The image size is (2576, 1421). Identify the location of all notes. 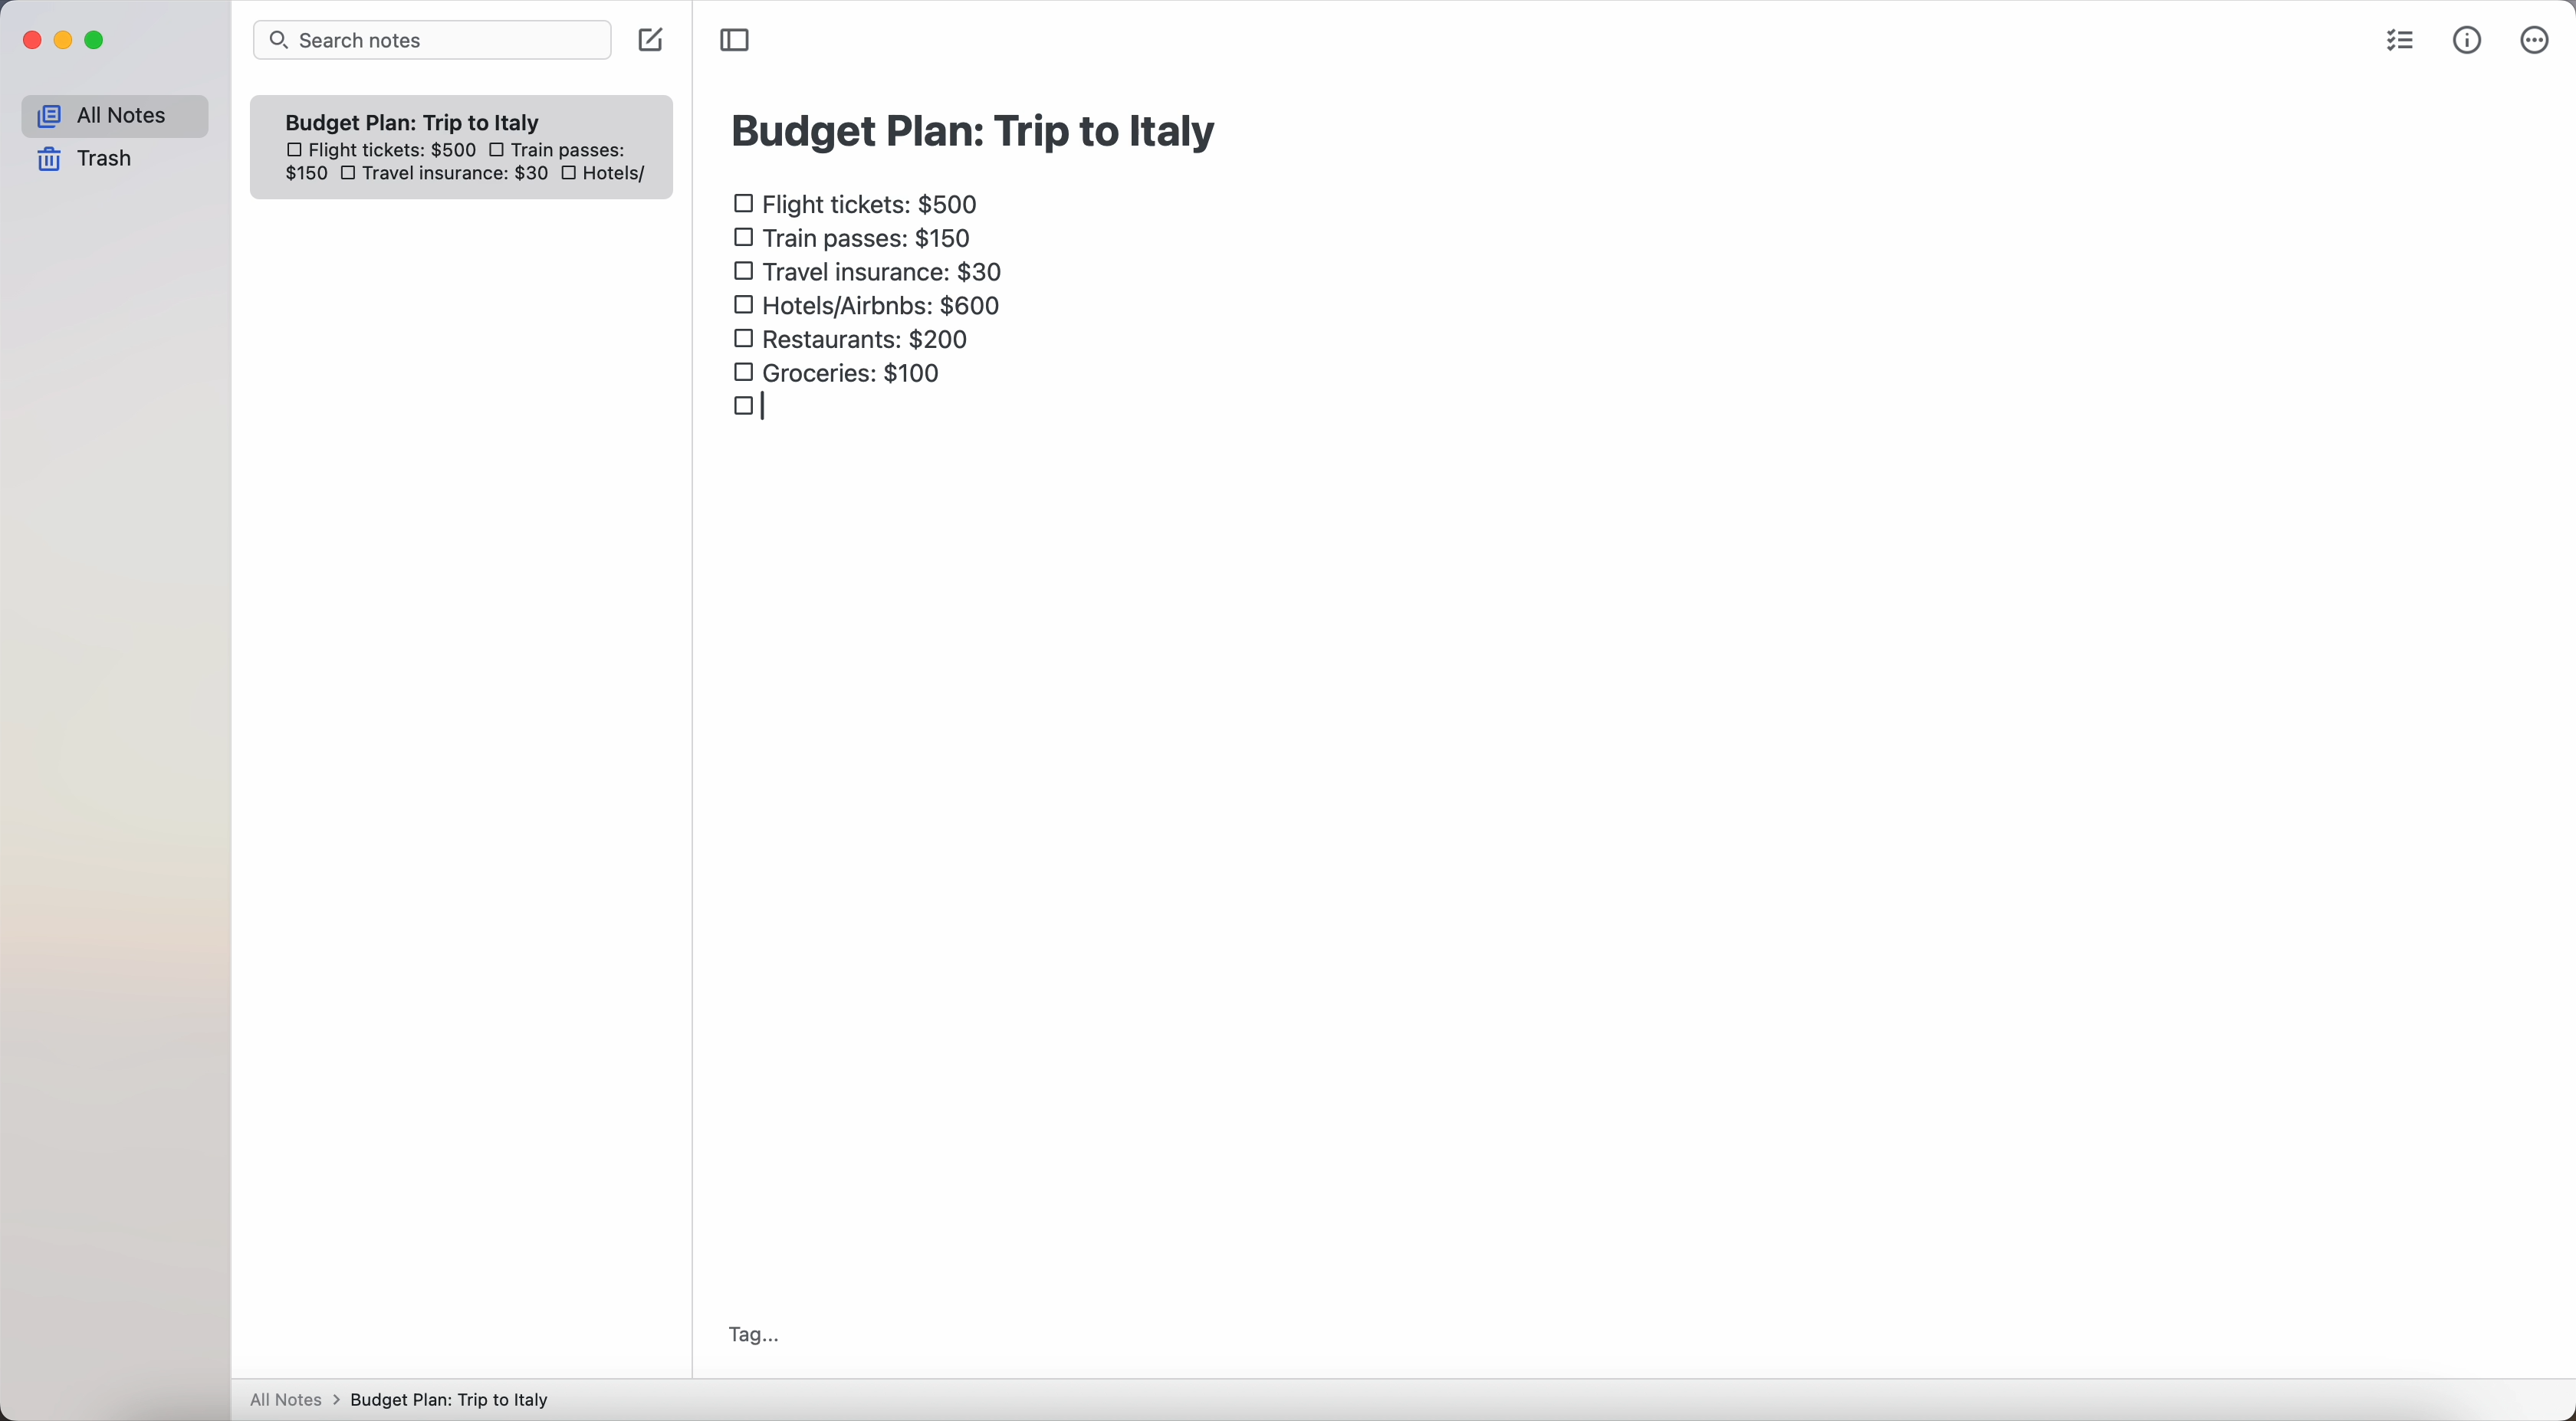
(113, 116).